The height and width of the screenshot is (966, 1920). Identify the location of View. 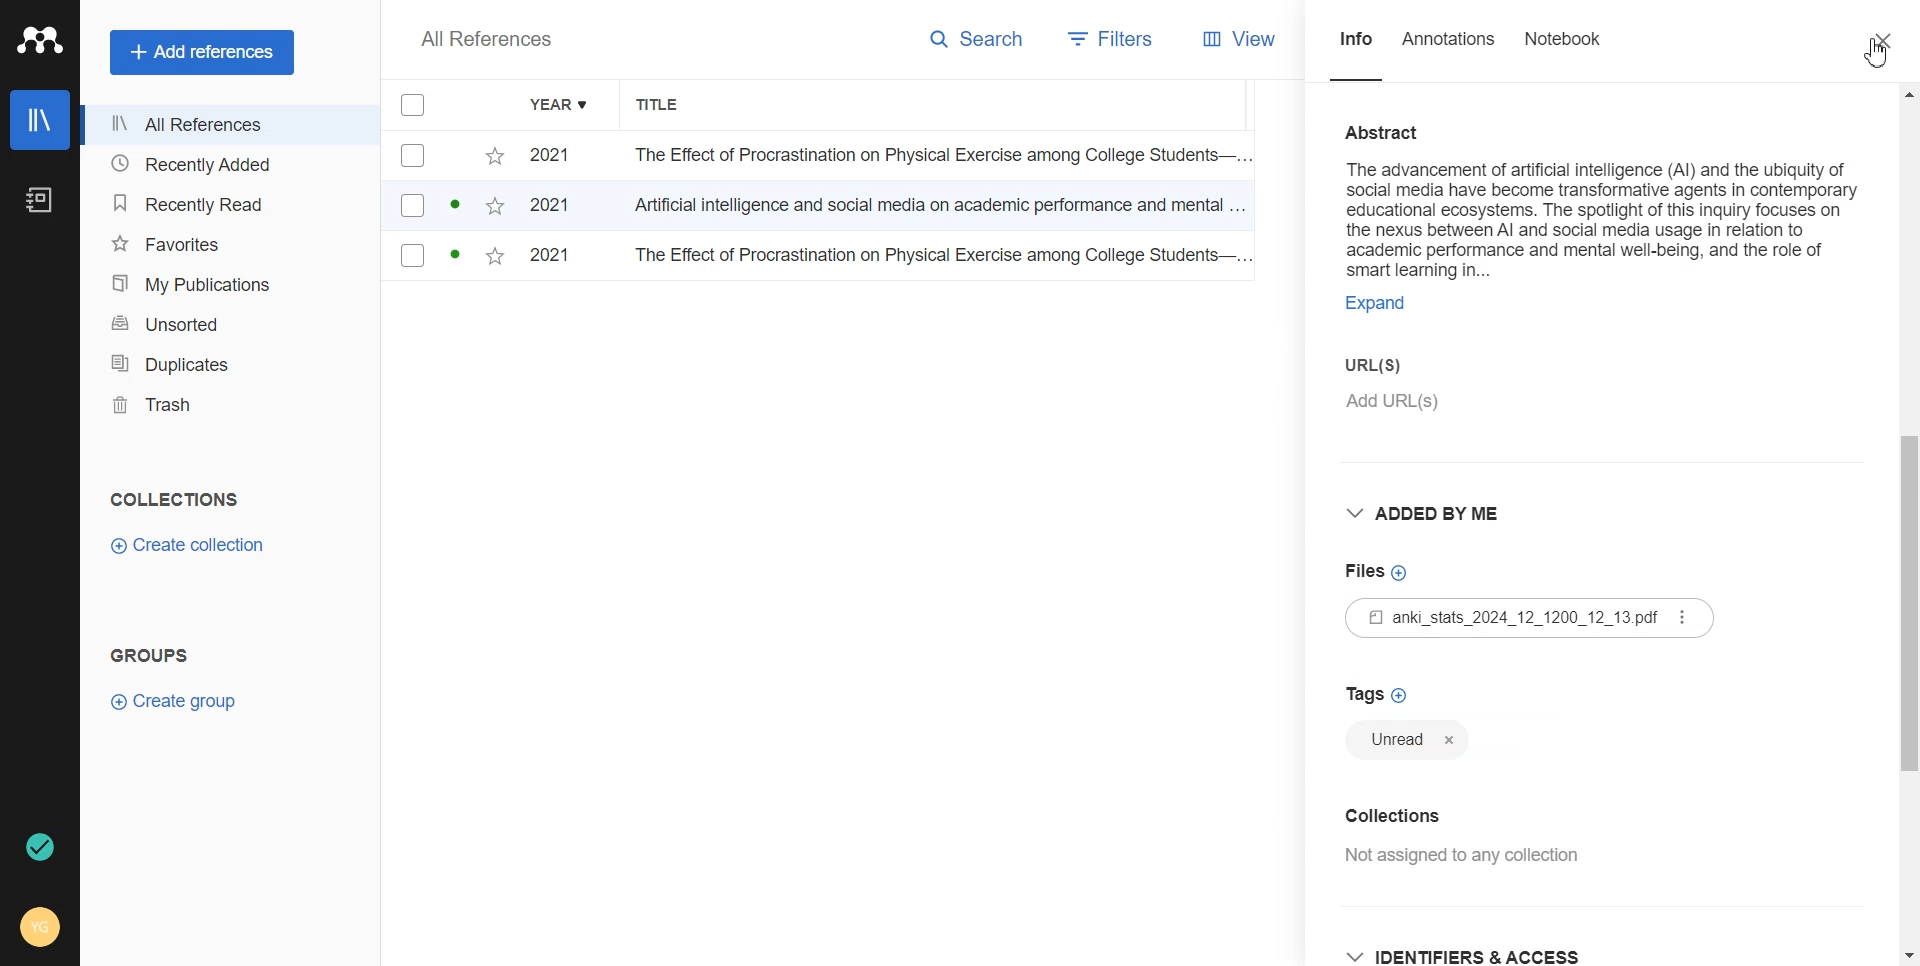
(1249, 40).